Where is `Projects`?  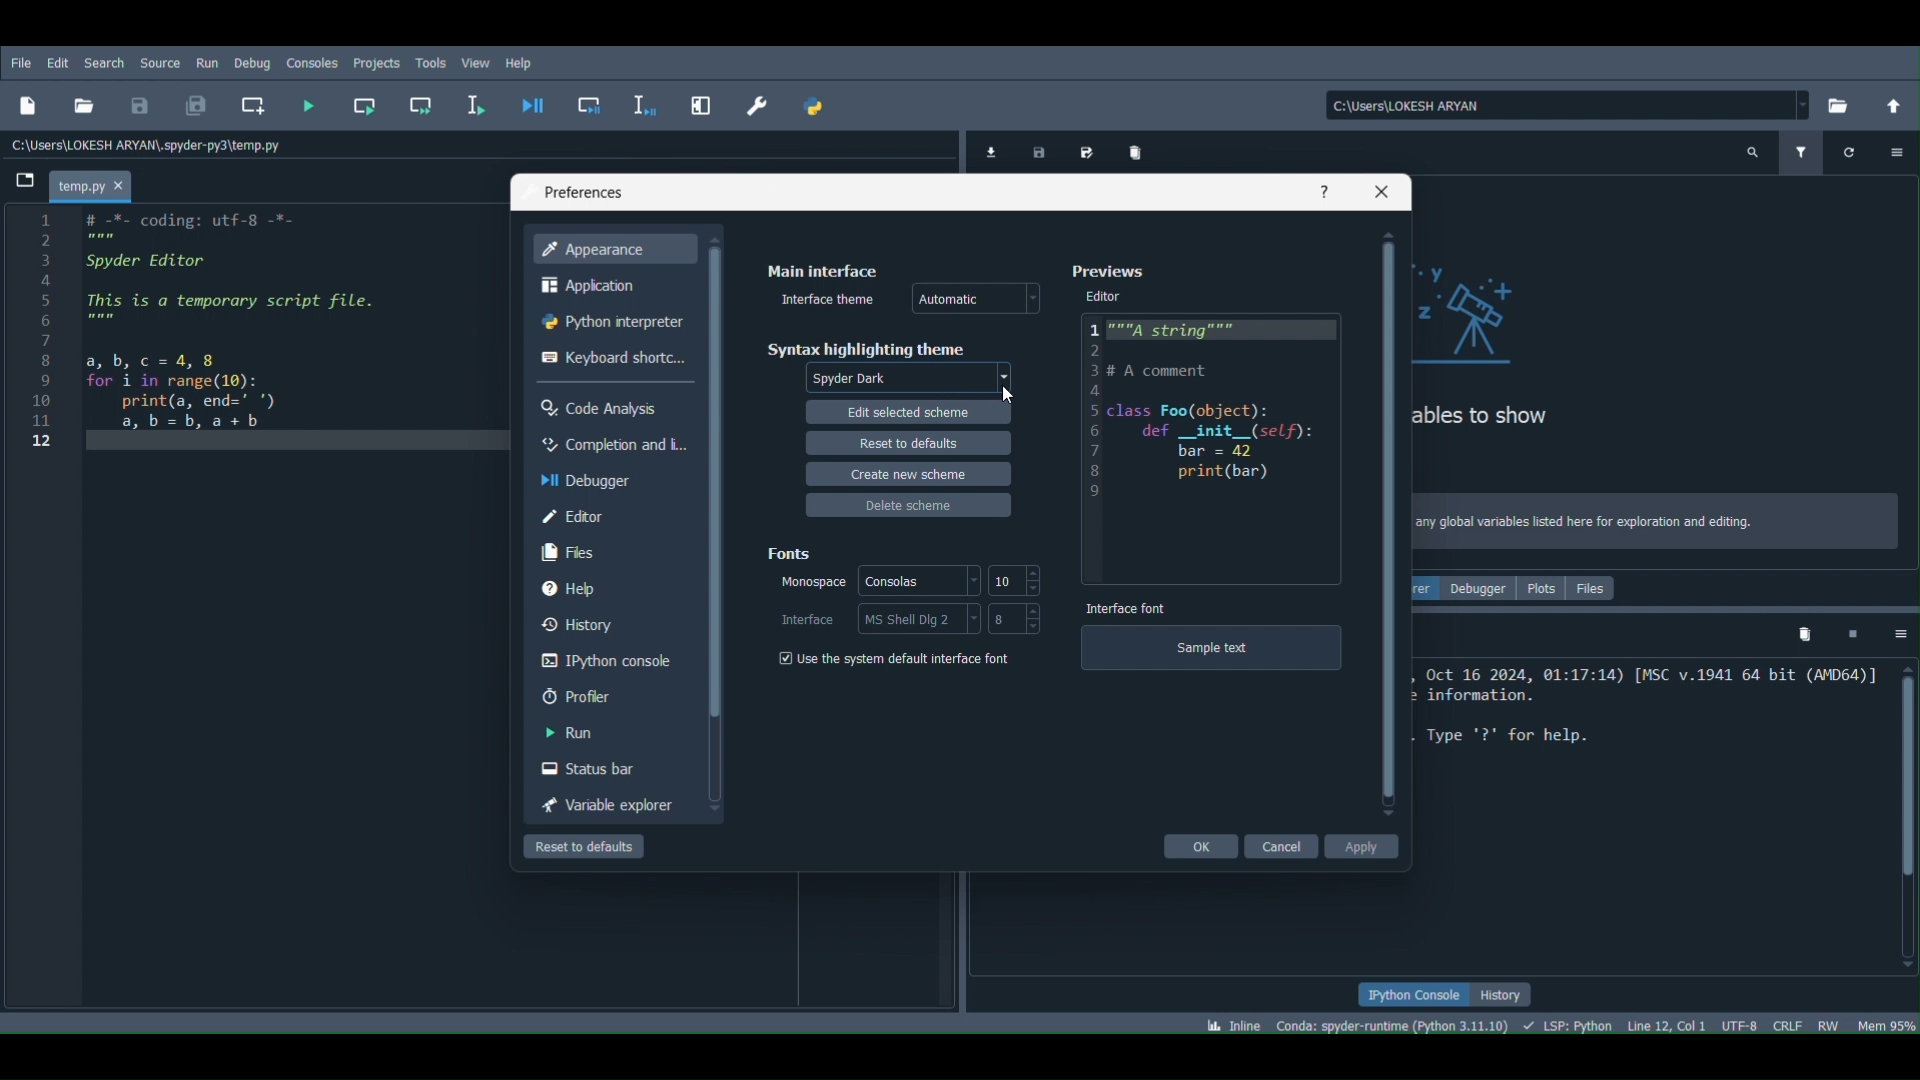 Projects is located at coordinates (376, 61).